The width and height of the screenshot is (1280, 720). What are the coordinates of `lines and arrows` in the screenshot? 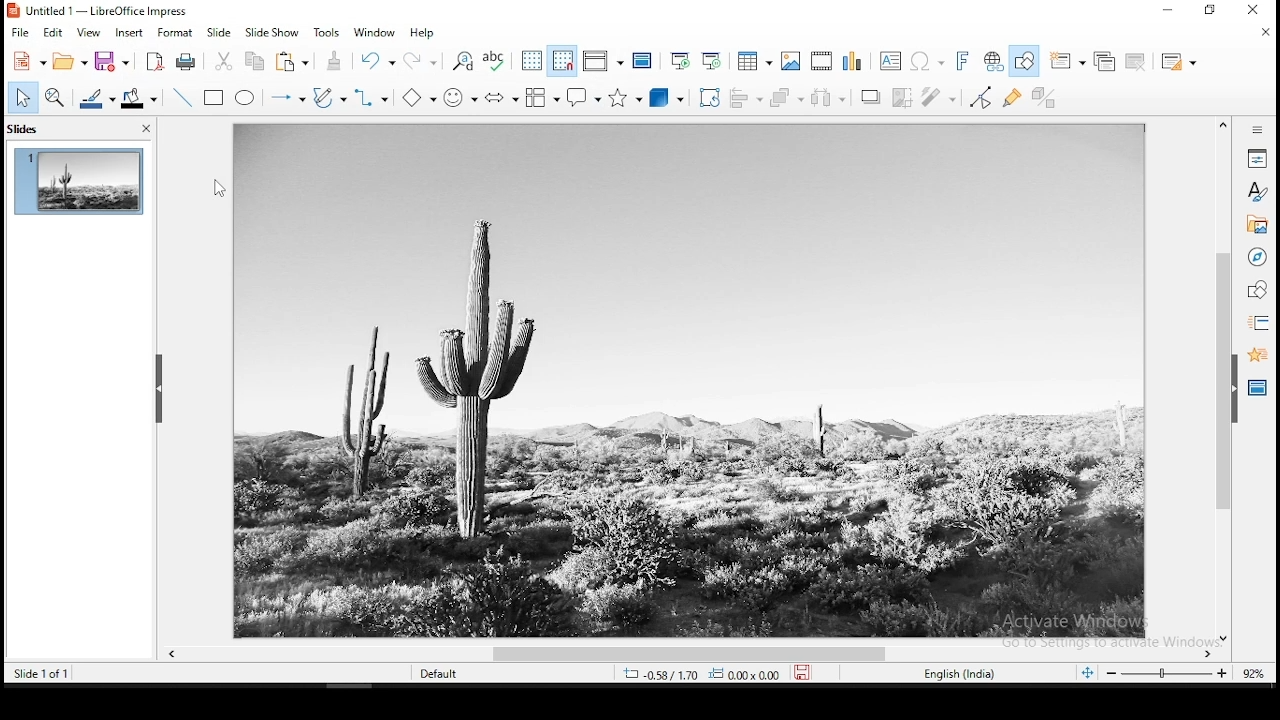 It's located at (287, 97).